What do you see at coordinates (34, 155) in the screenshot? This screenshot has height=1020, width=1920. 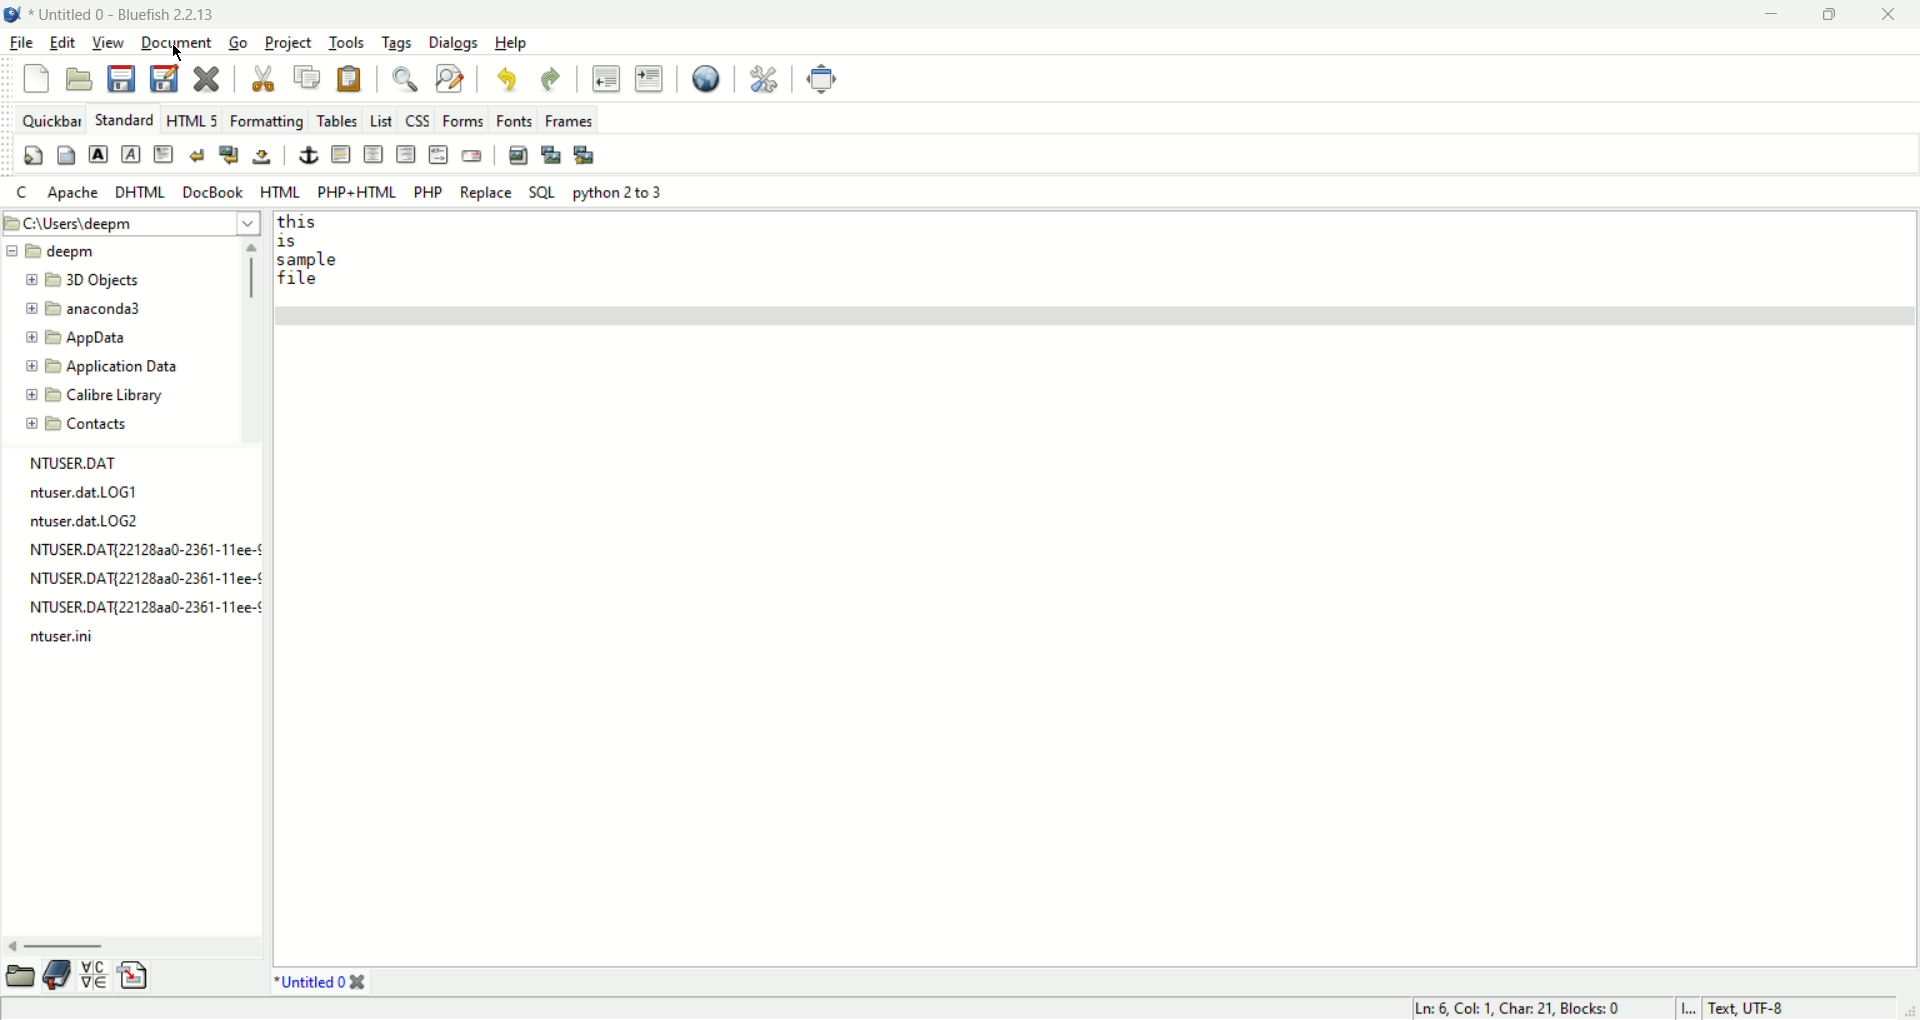 I see `quick start` at bounding box center [34, 155].